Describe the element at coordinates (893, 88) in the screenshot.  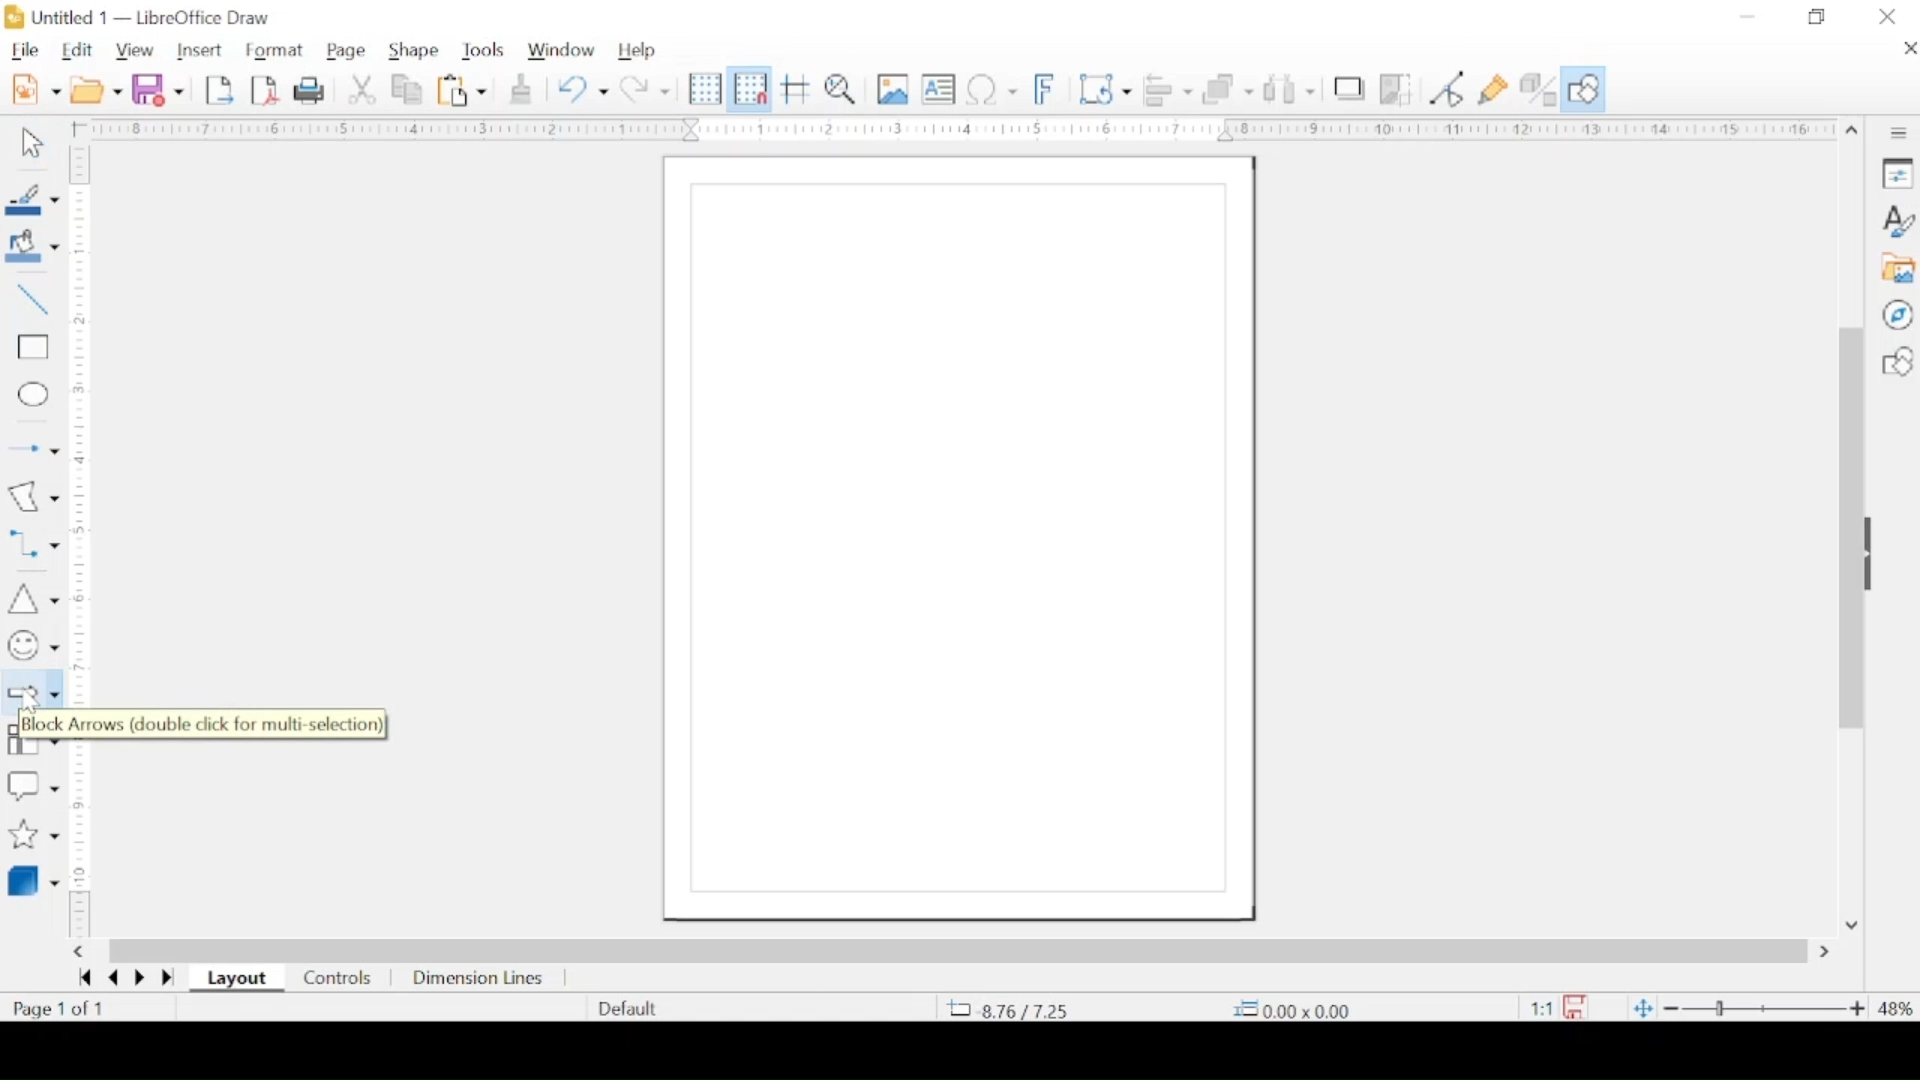
I see `insert image` at that location.